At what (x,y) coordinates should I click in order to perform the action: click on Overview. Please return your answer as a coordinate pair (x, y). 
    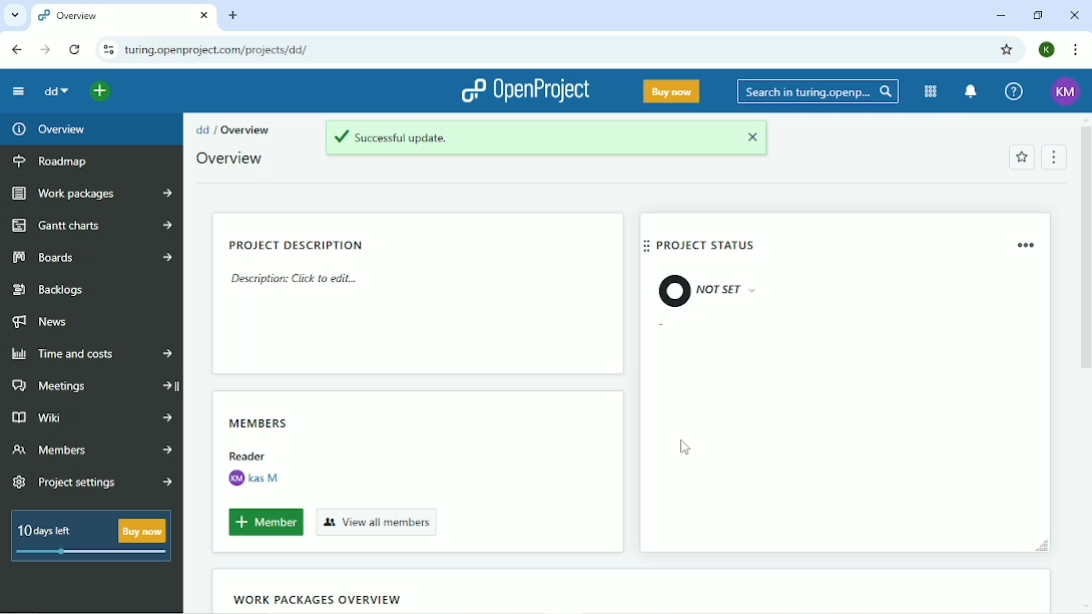
    Looking at the image, I should click on (54, 130).